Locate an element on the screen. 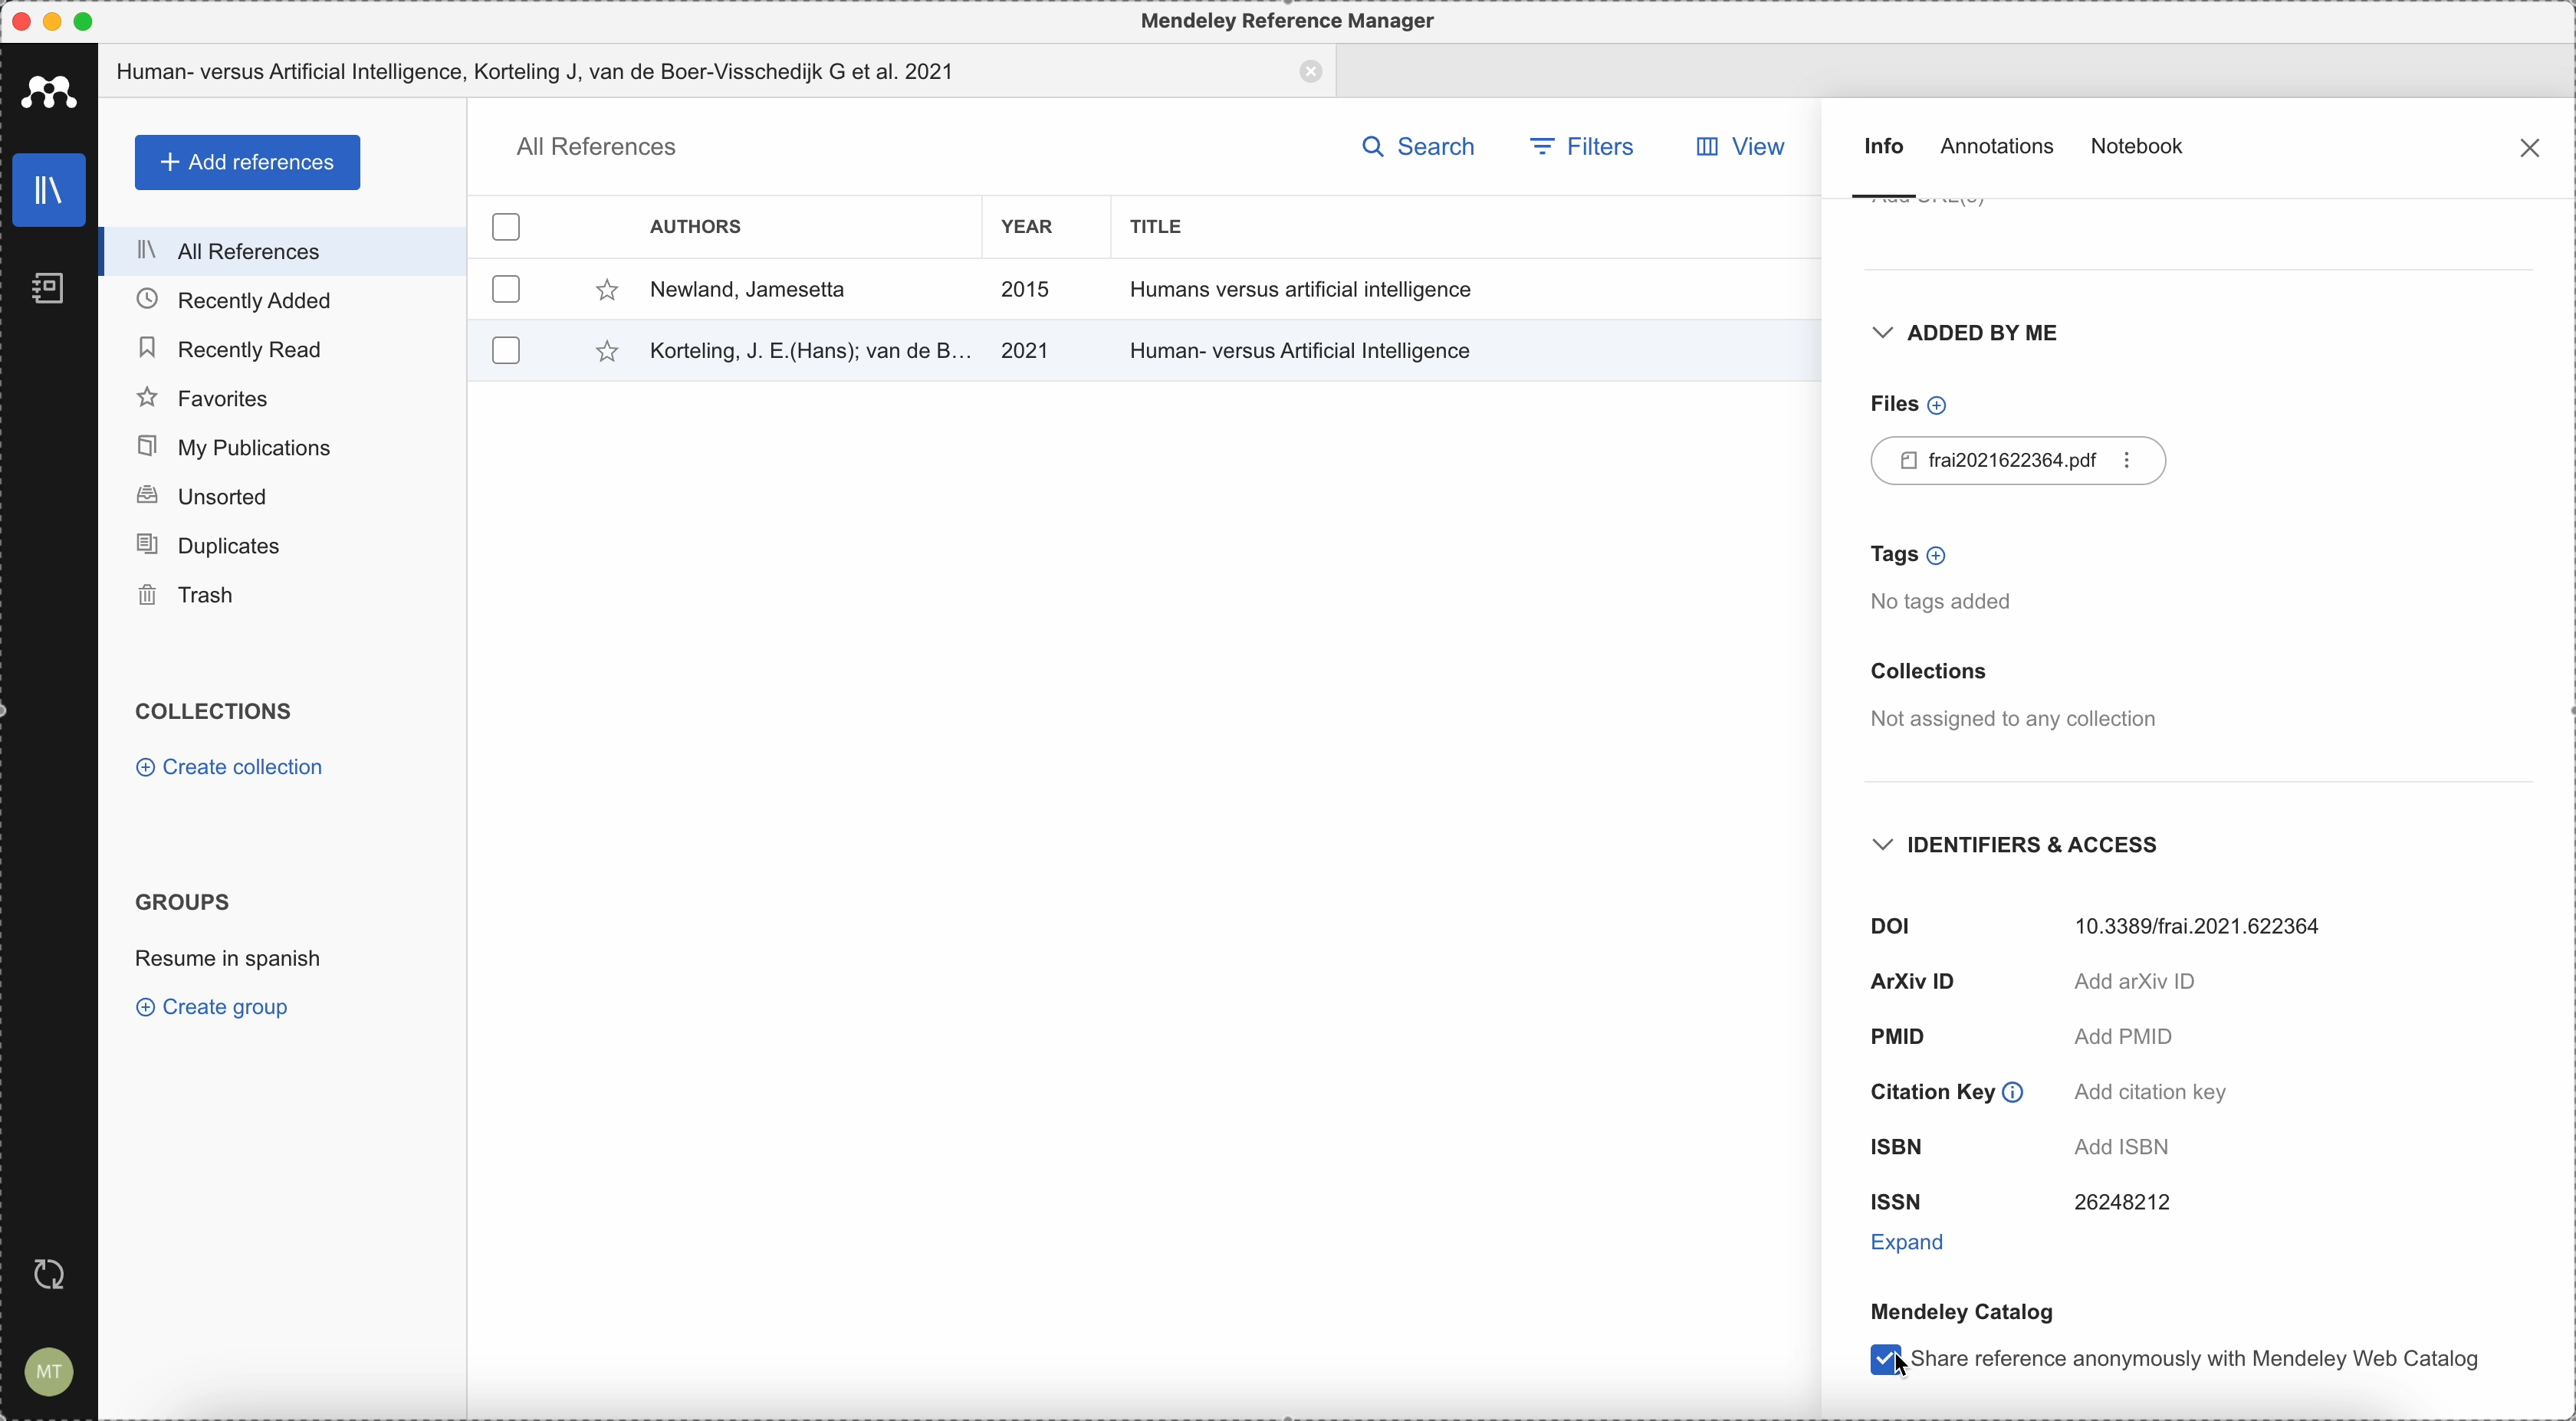 Image resolution: width=2576 pixels, height=1421 pixels. Newlad, Jamsetta is located at coordinates (748, 291).